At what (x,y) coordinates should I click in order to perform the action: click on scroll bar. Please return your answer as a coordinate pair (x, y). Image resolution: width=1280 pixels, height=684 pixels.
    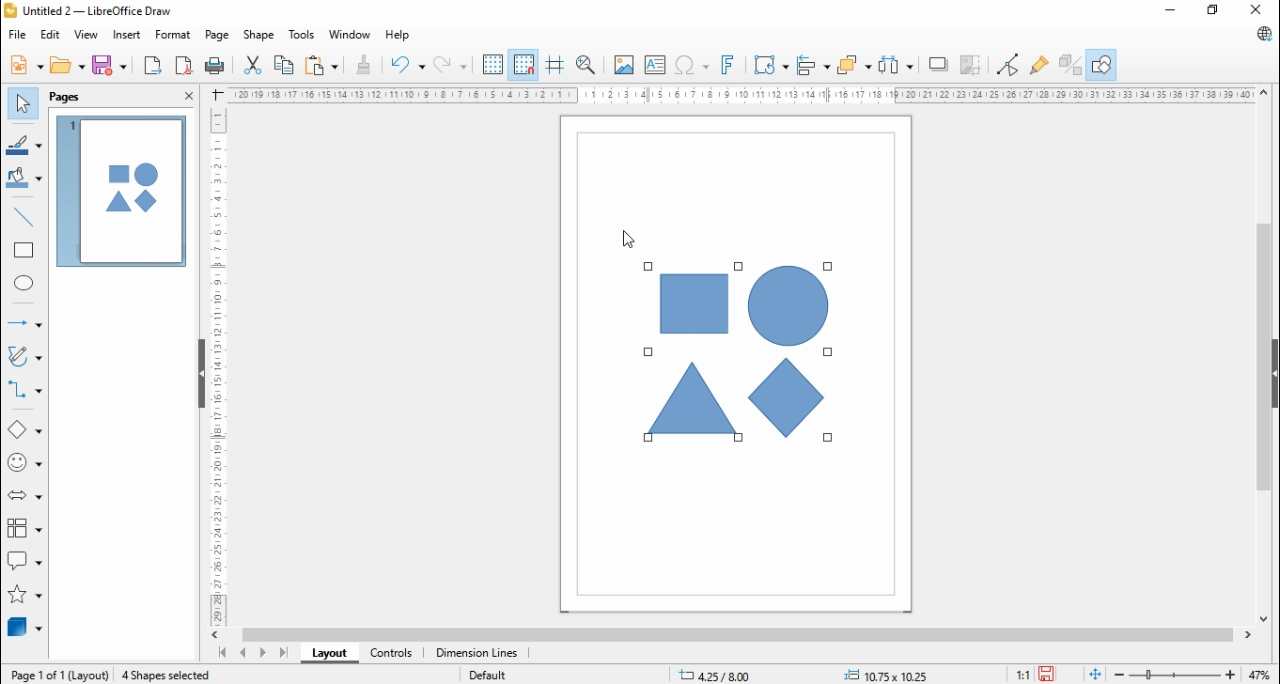
    Looking at the image, I should click on (736, 635).